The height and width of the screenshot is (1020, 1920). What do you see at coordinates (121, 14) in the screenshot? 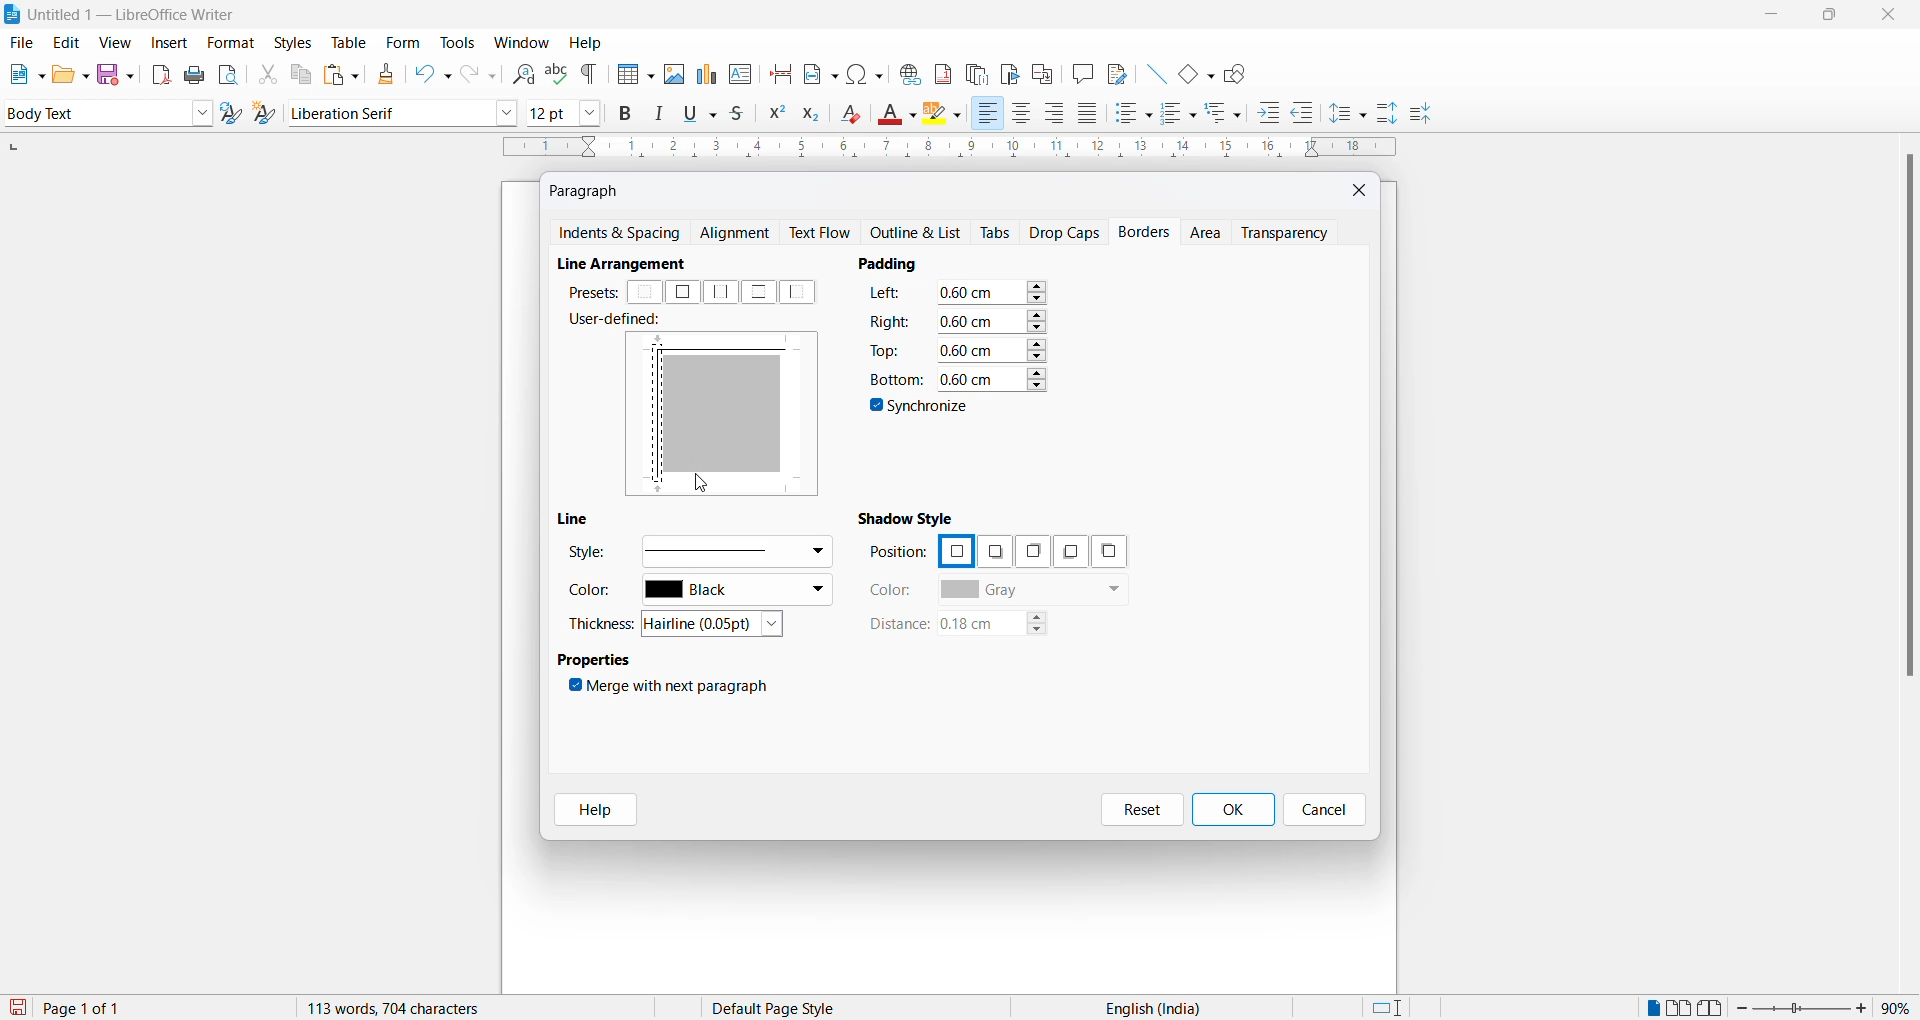
I see `file title` at bounding box center [121, 14].